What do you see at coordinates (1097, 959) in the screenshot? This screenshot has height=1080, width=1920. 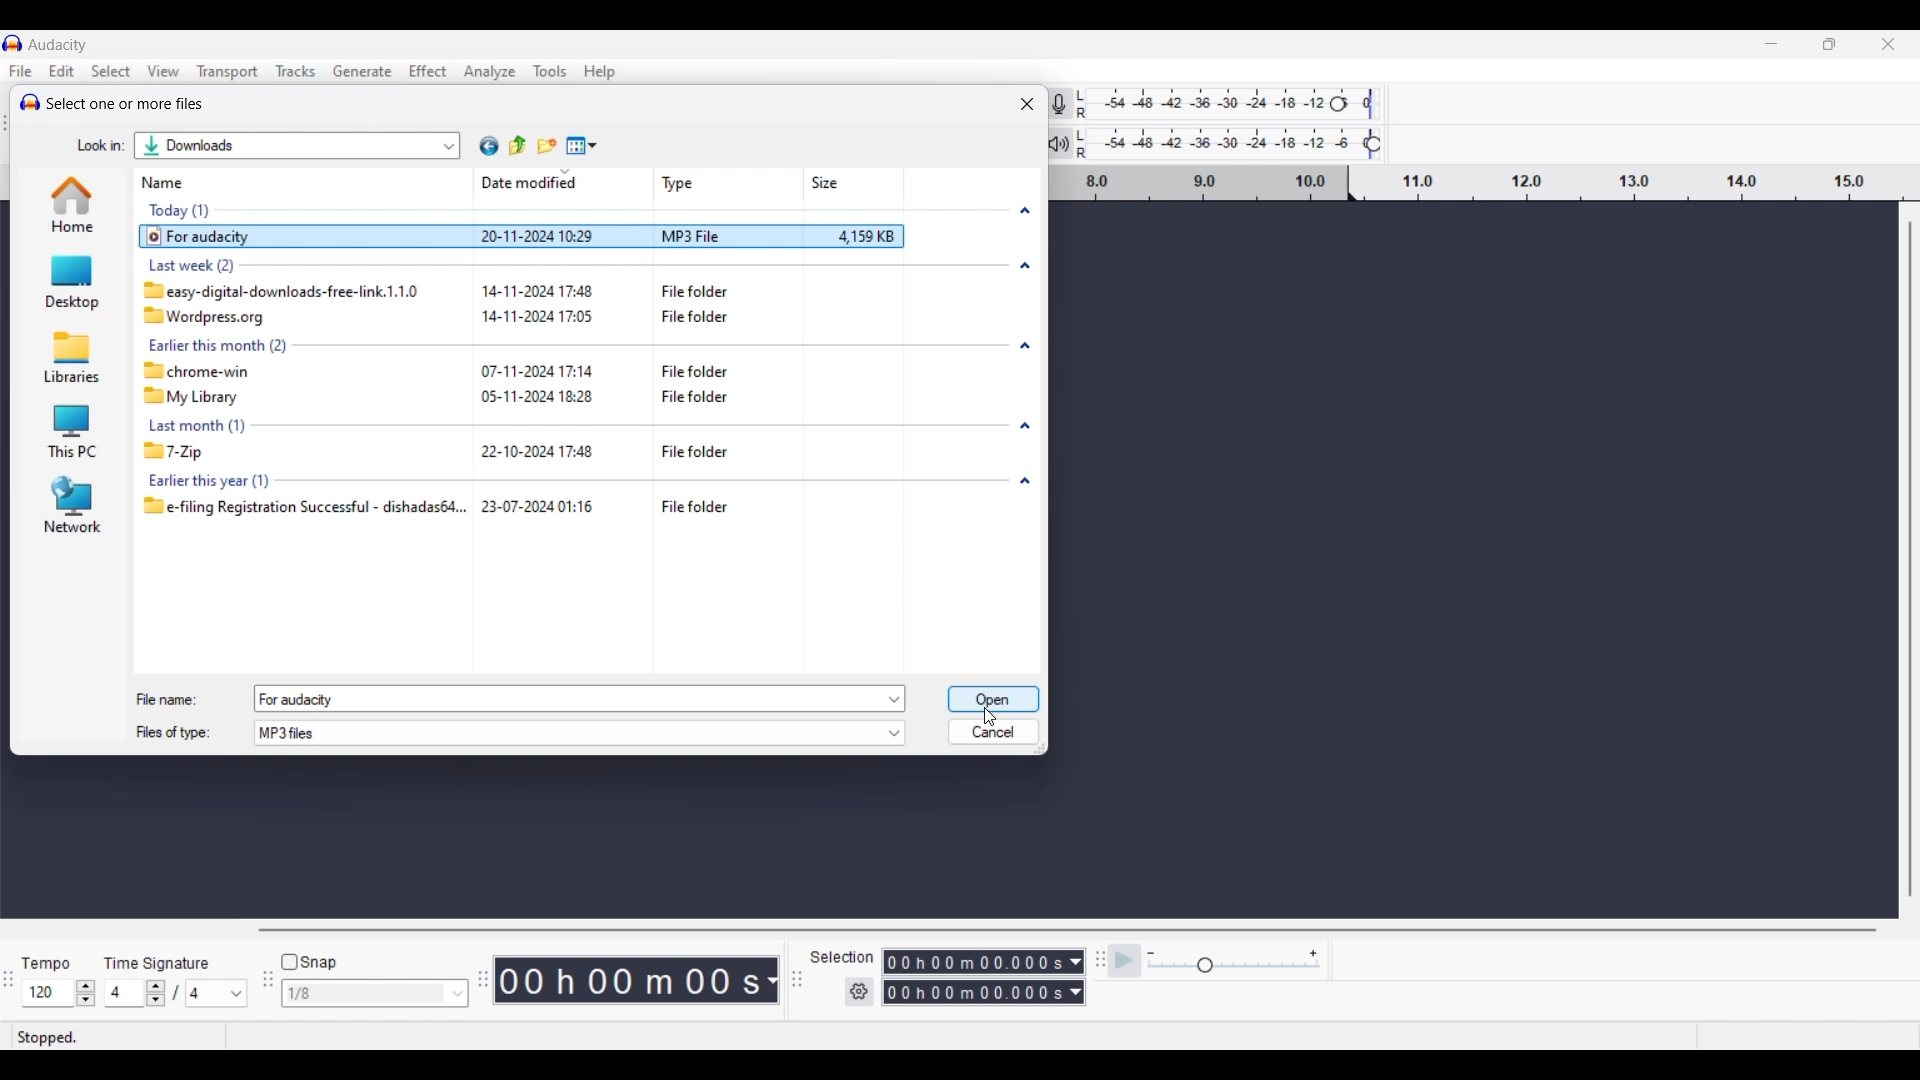 I see `signature time tool bar` at bounding box center [1097, 959].